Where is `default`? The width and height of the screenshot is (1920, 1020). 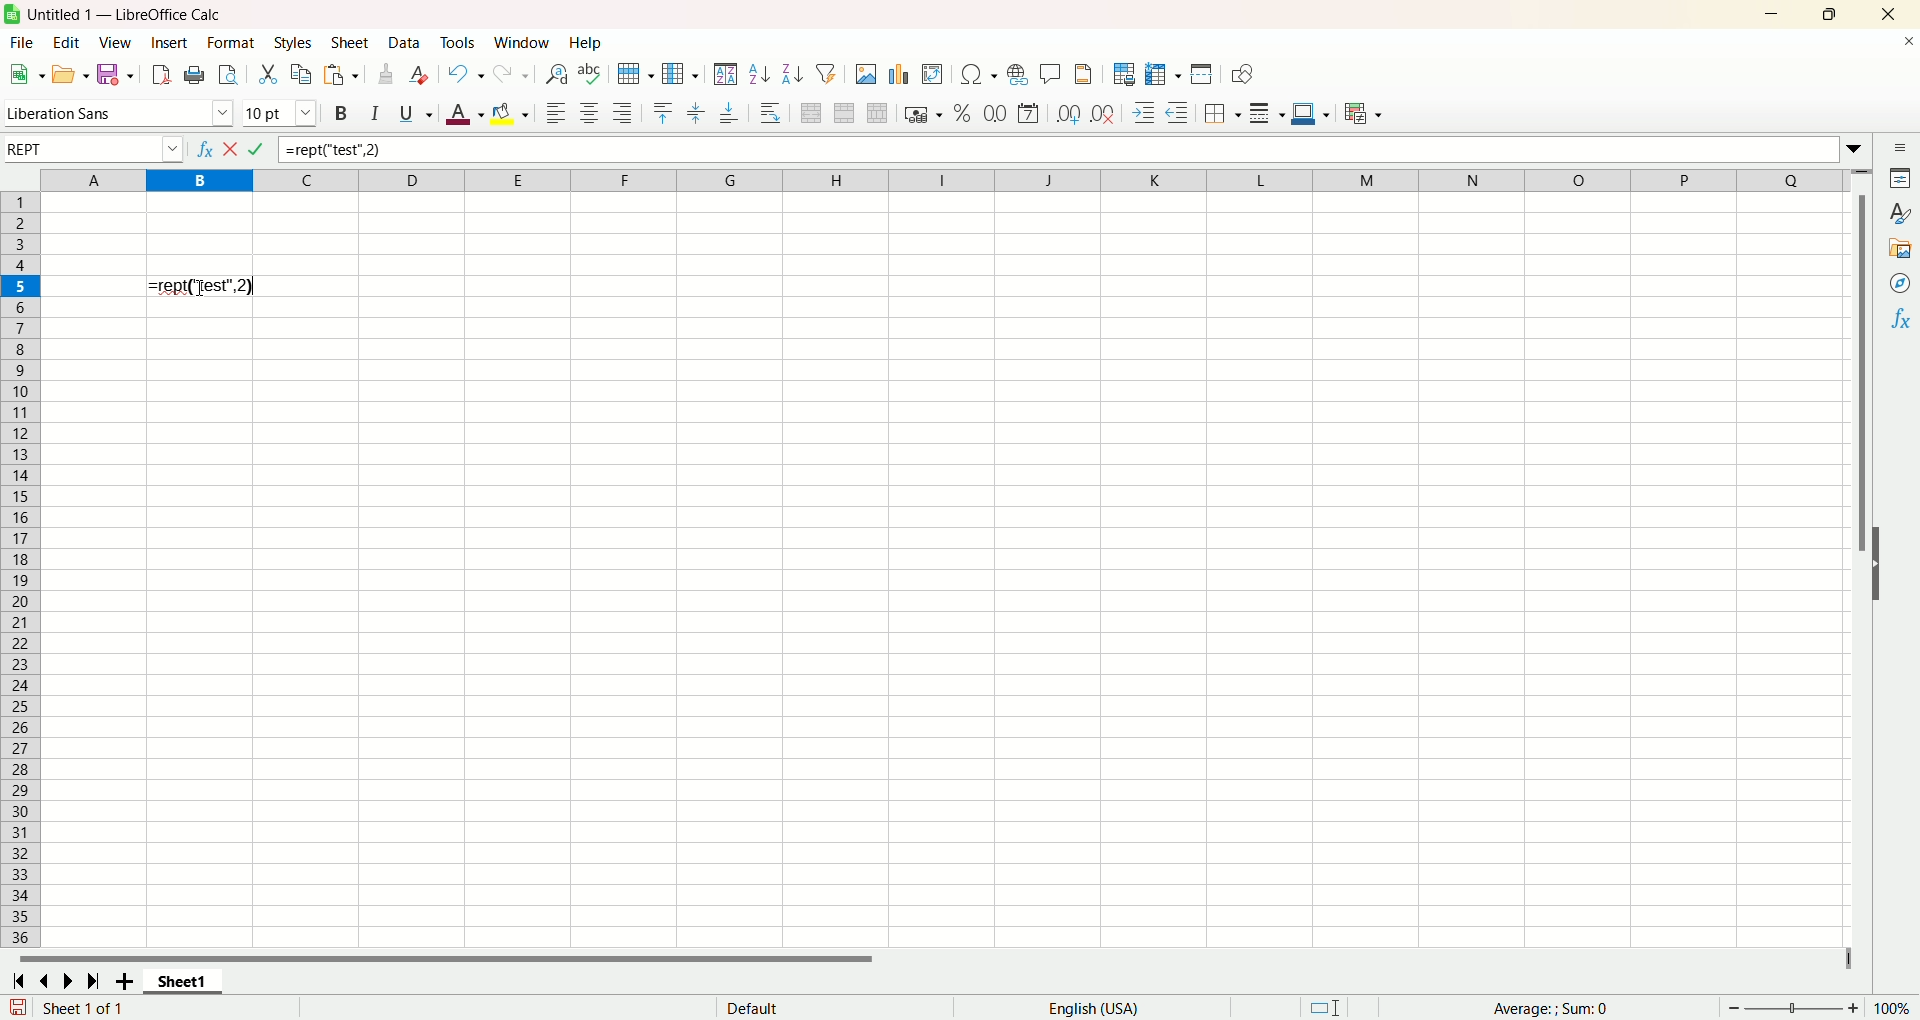 default is located at coordinates (827, 1008).